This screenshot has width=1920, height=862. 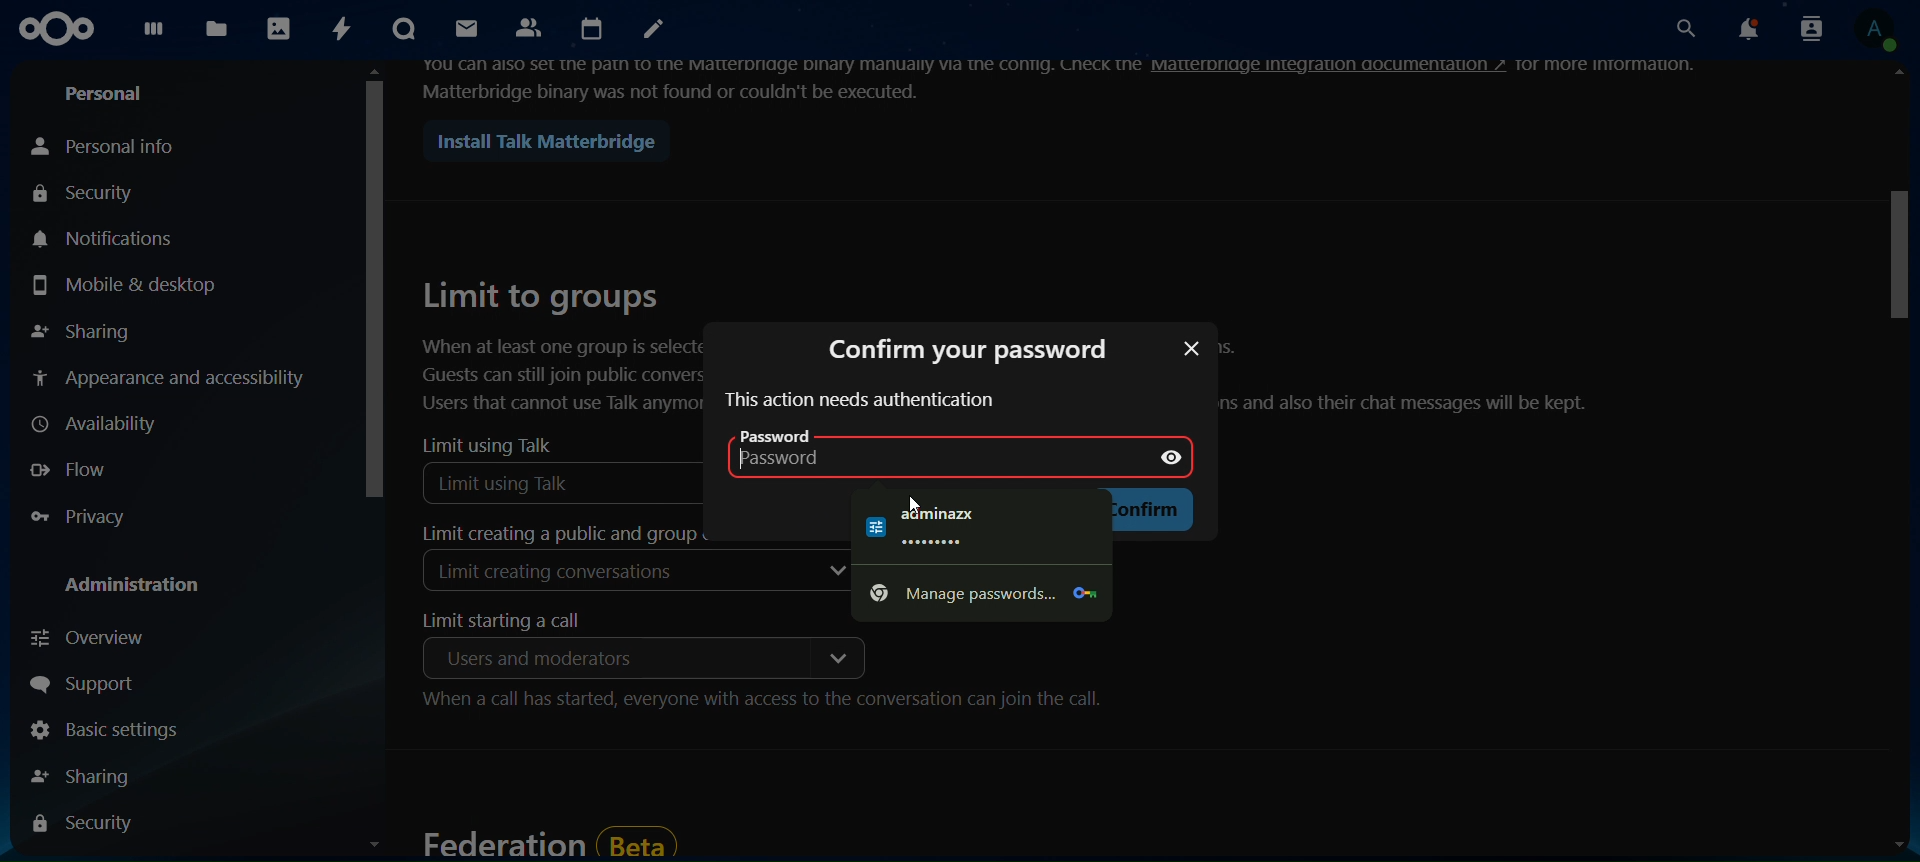 What do you see at coordinates (1899, 465) in the screenshot?
I see `scroll bar` at bounding box center [1899, 465].